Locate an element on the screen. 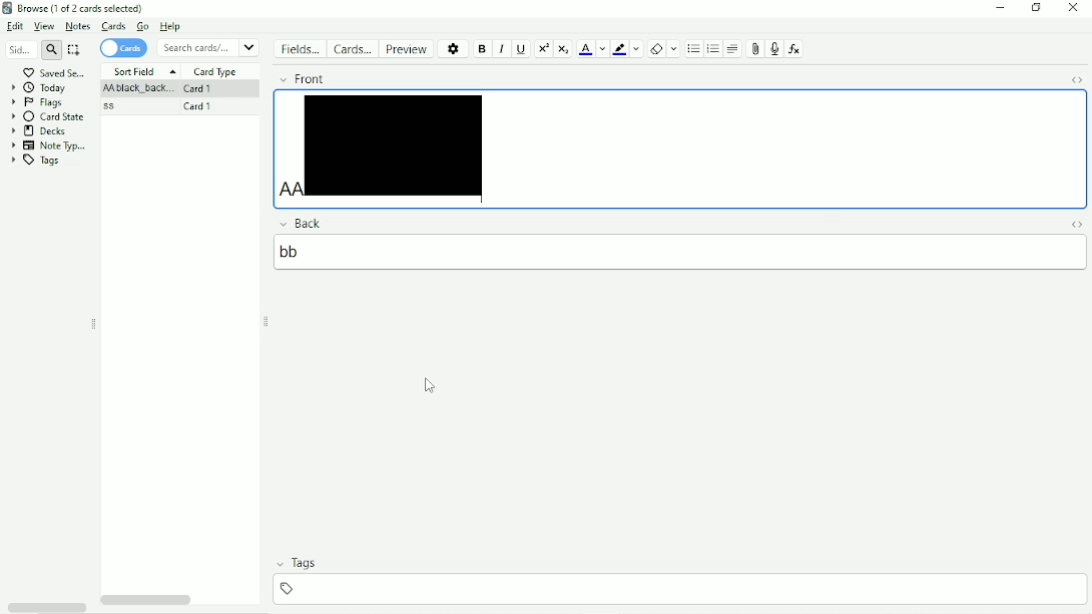 The width and height of the screenshot is (1092, 614). Minimize is located at coordinates (1001, 8).